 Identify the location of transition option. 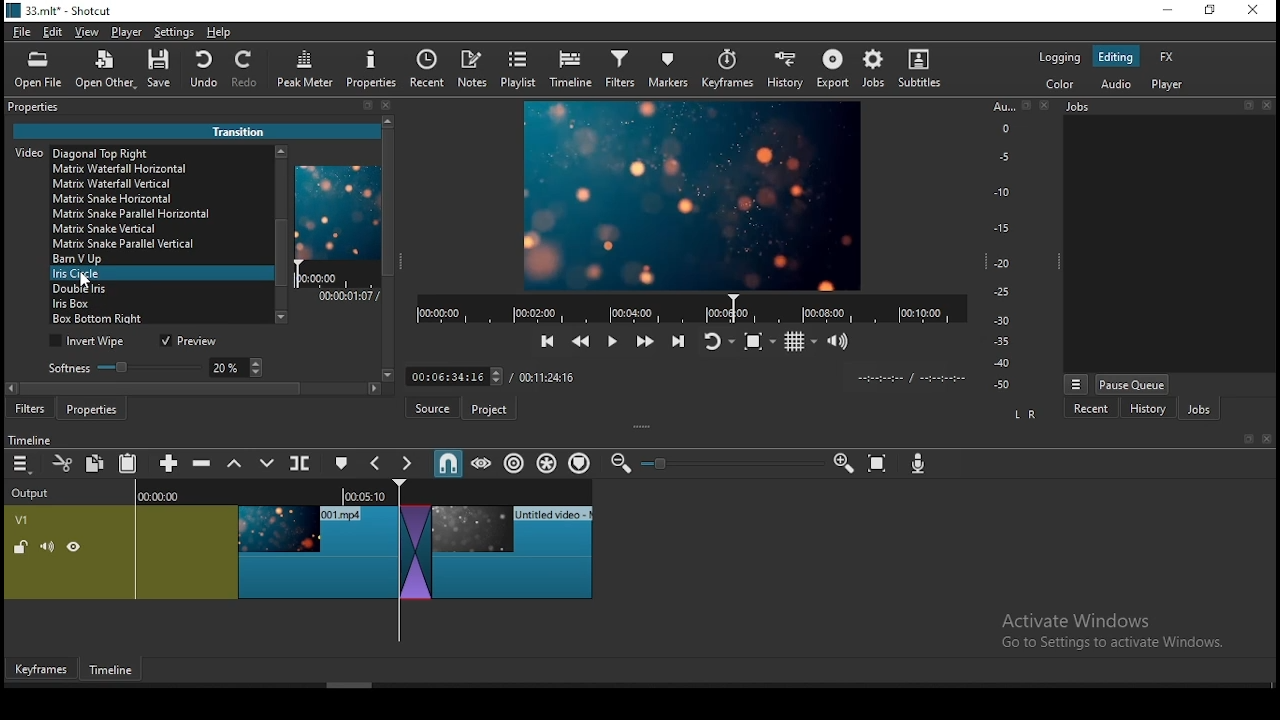
(157, 259).